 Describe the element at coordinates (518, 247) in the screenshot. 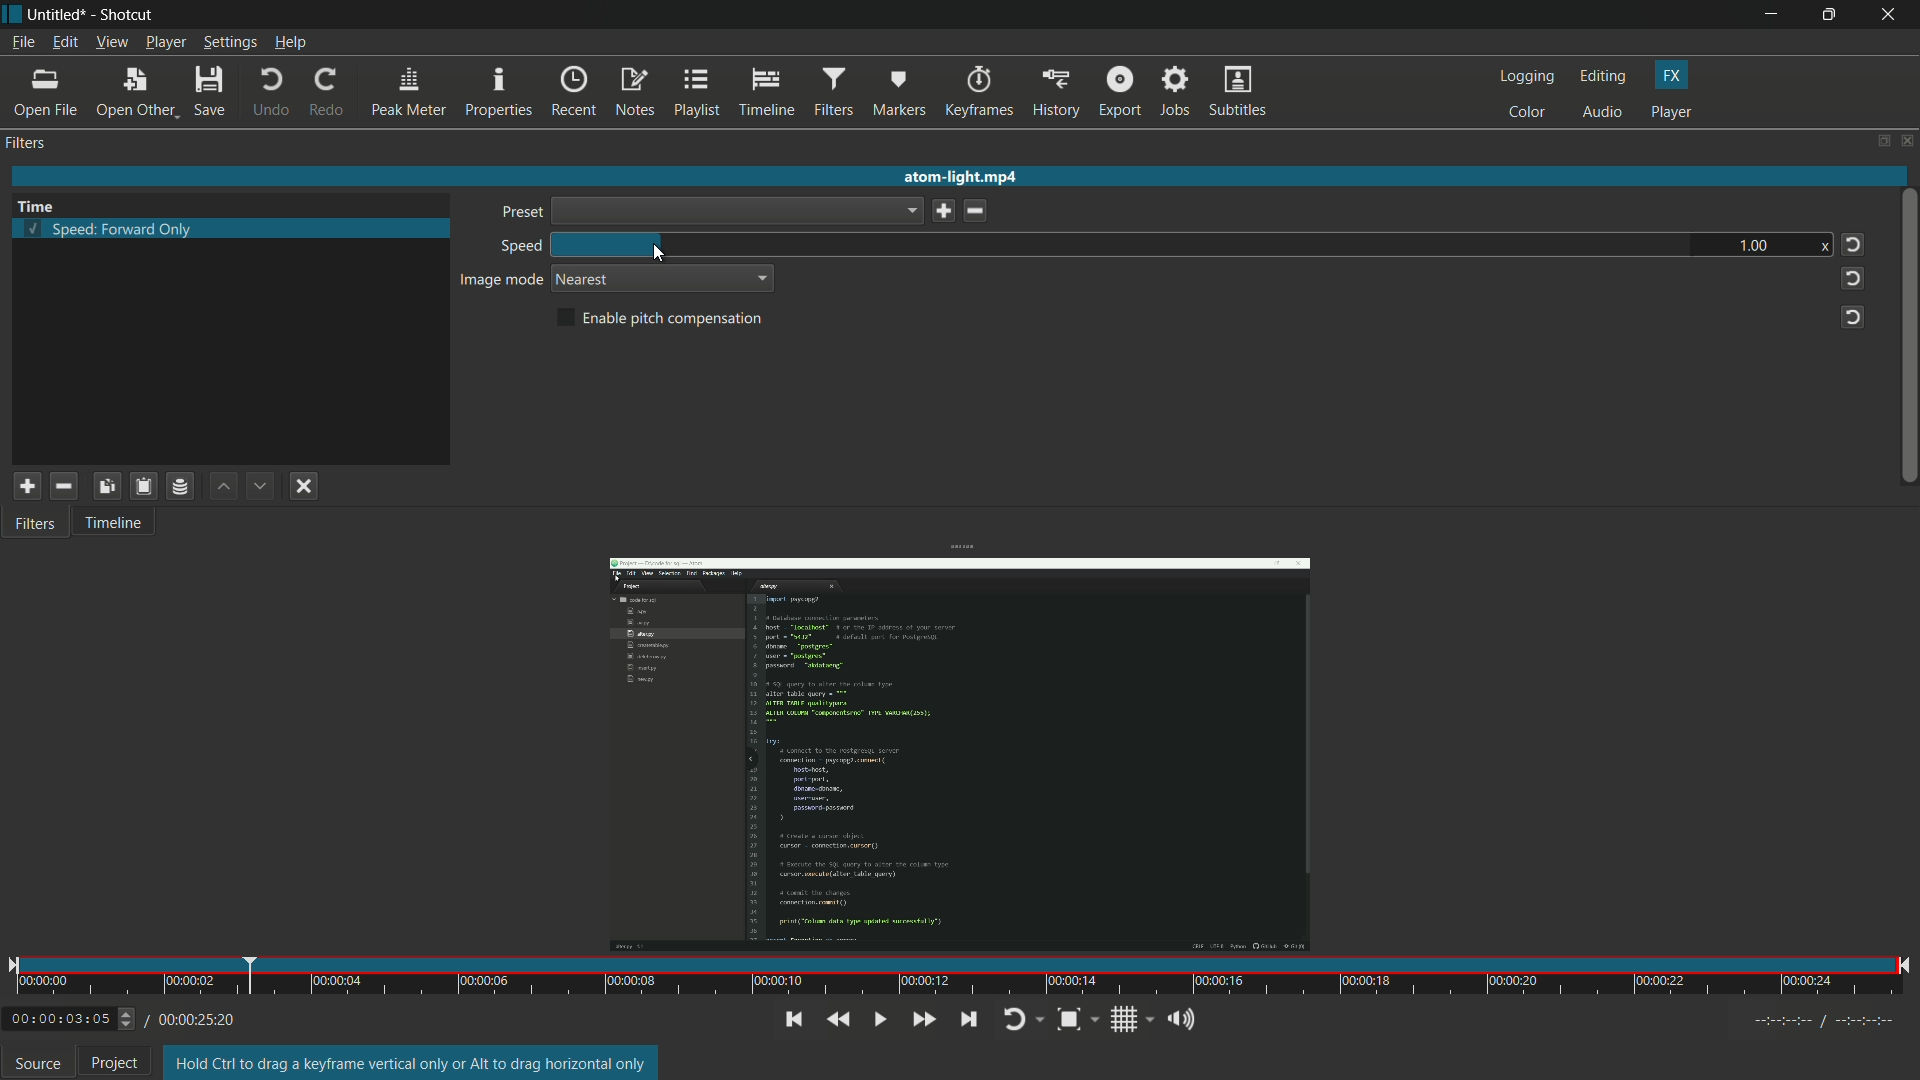

I see `speed` at that location.